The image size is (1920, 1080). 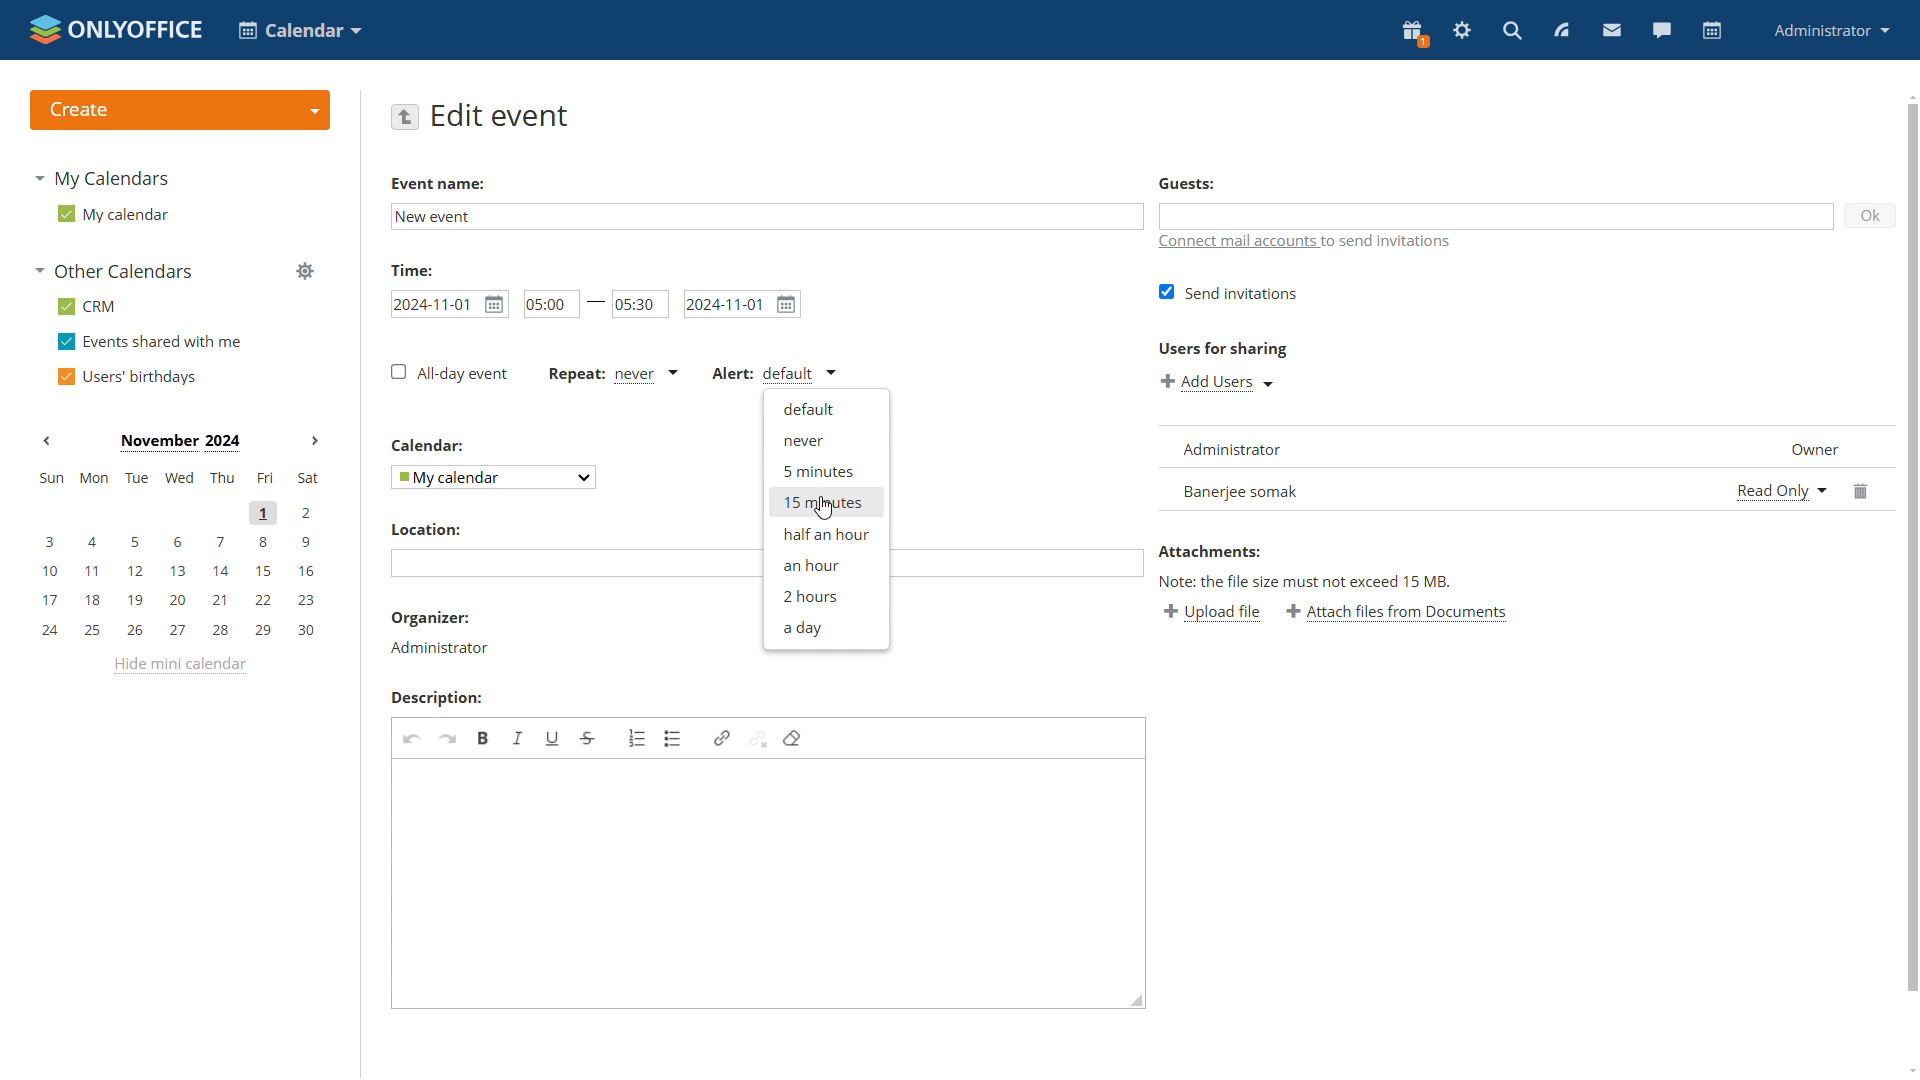 I want to click on 15 minutes, so click(x=826, y=501).